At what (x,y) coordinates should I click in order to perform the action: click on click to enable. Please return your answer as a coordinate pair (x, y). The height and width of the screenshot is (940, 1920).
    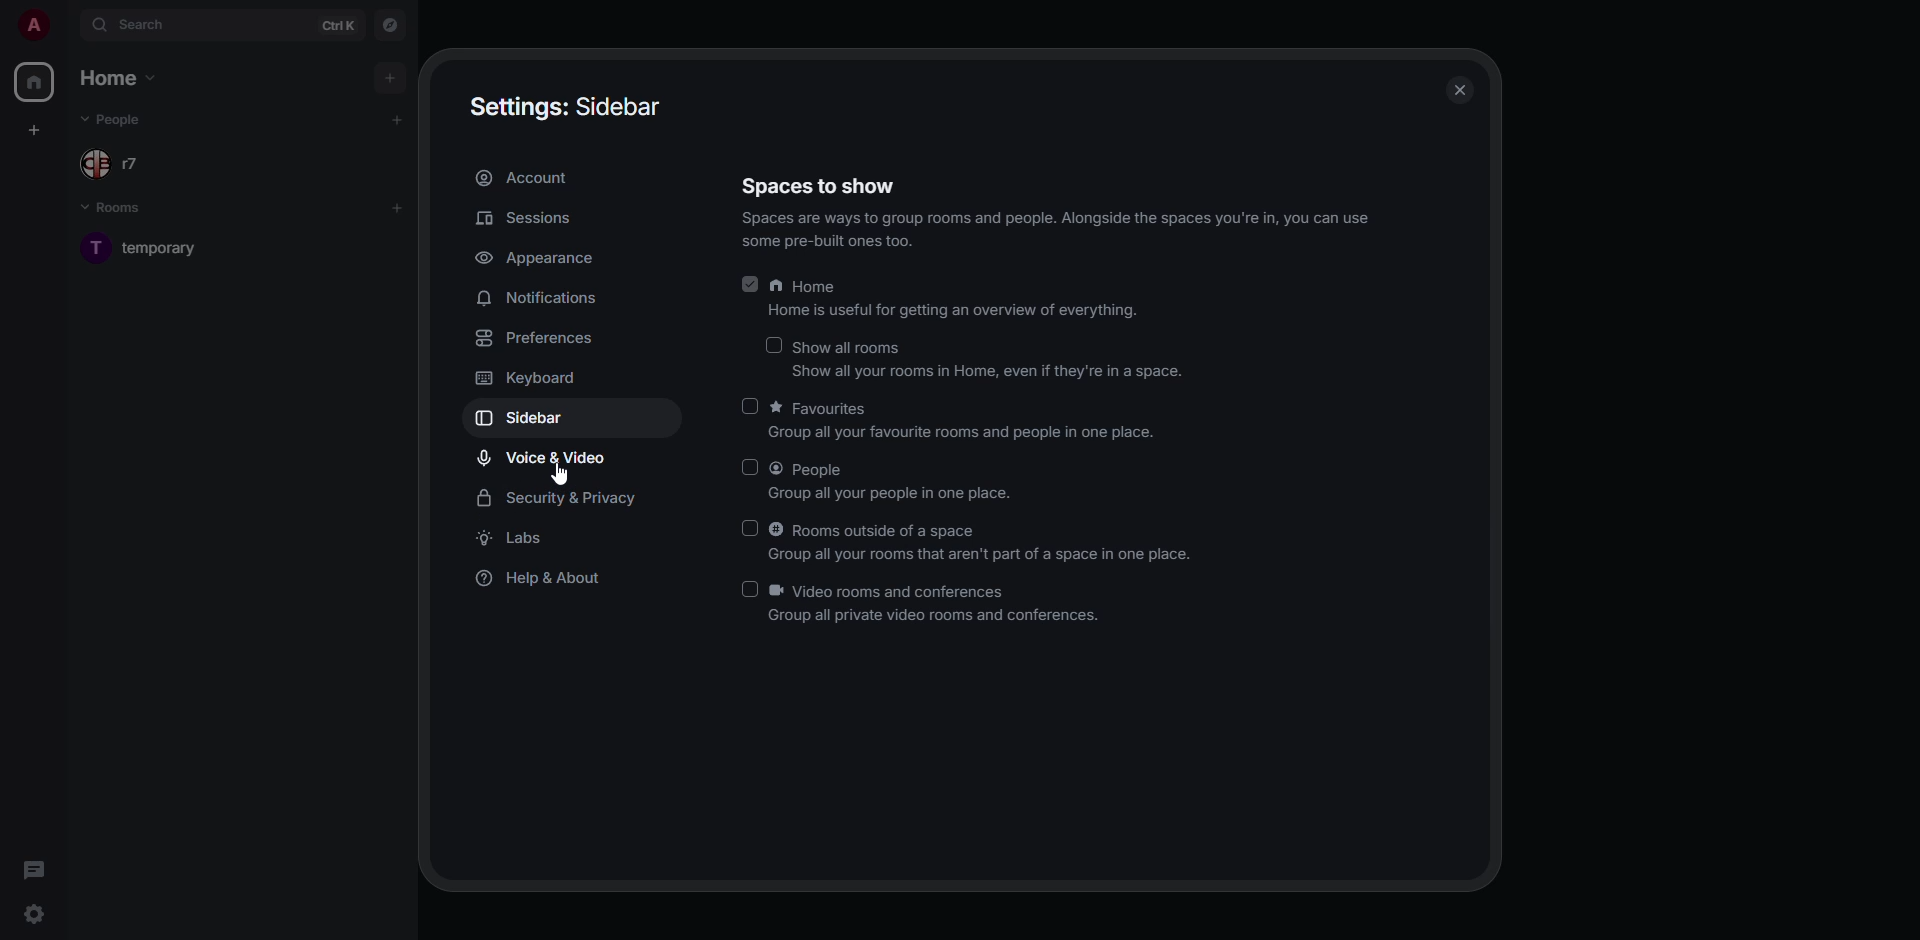
    Looking at the image, I should click on (774, 346).